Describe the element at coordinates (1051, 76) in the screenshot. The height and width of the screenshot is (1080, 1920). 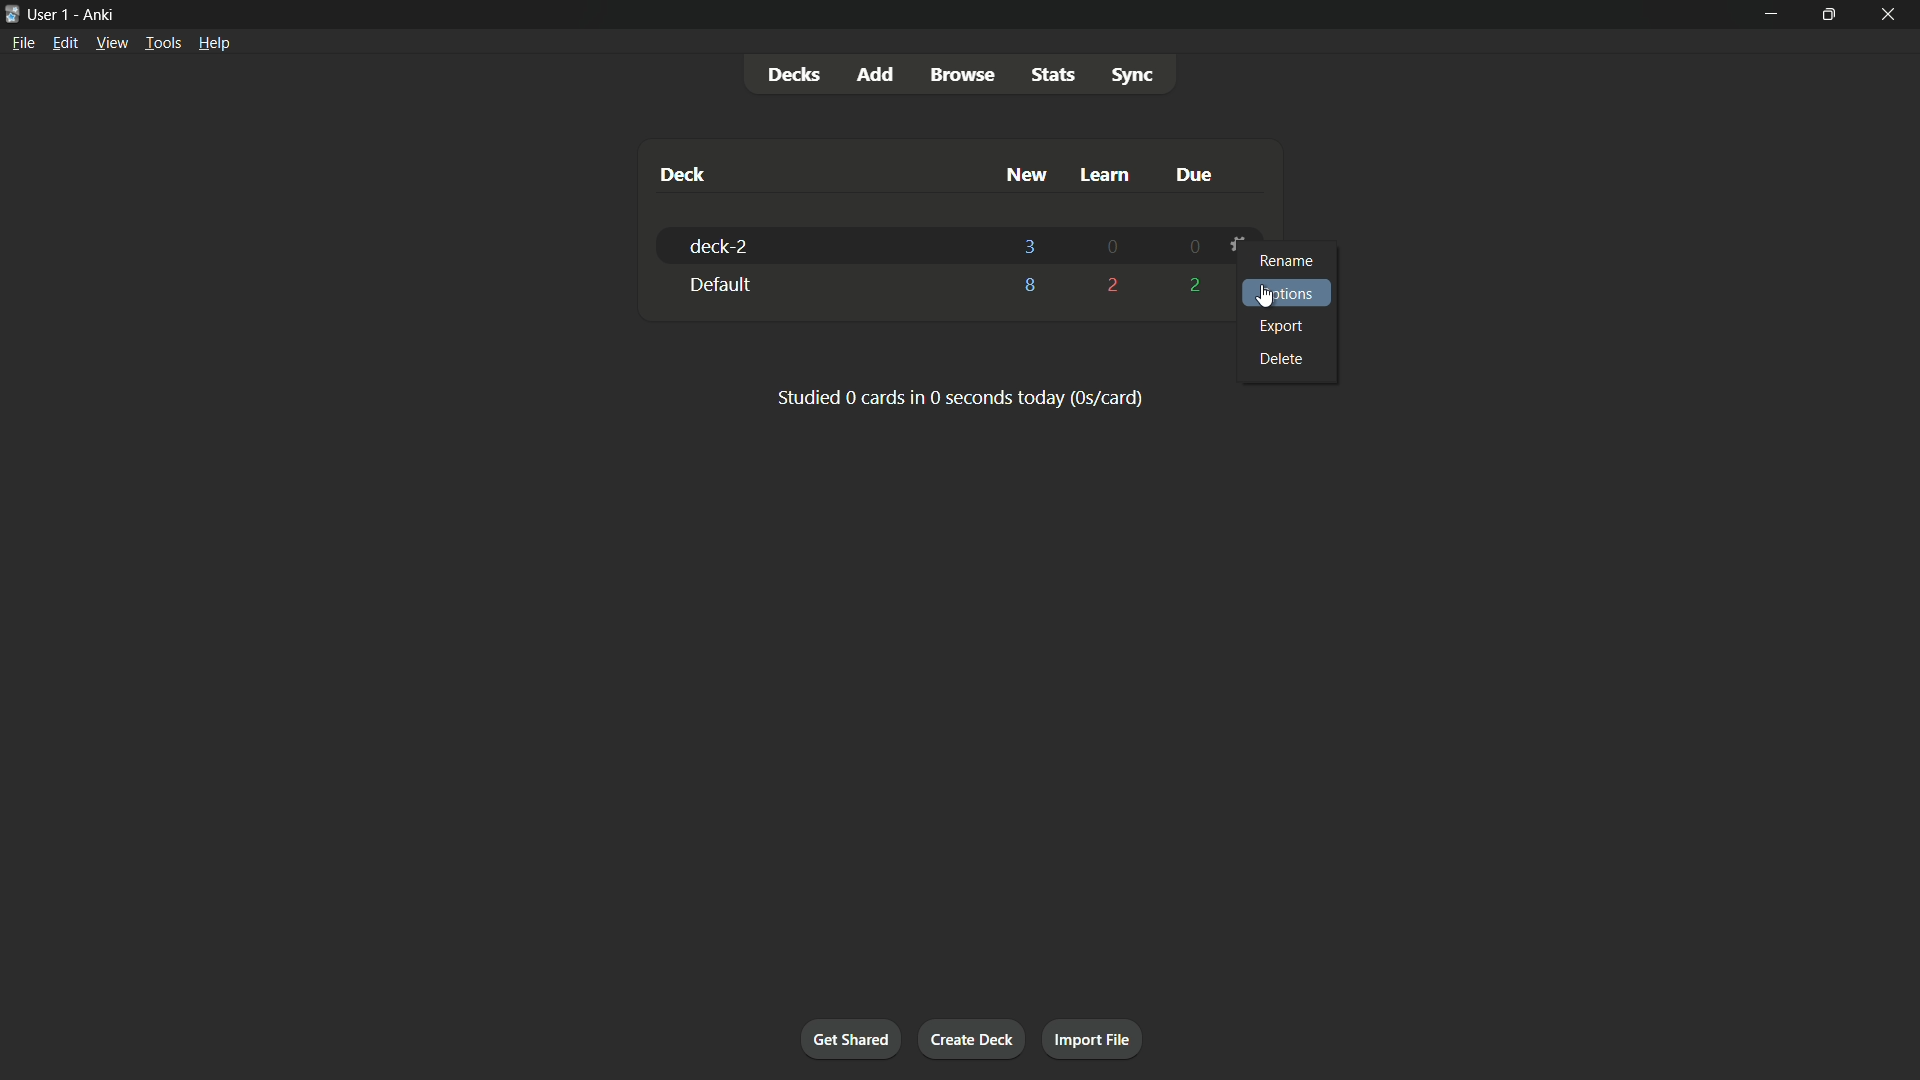
I see `stats` at that location.